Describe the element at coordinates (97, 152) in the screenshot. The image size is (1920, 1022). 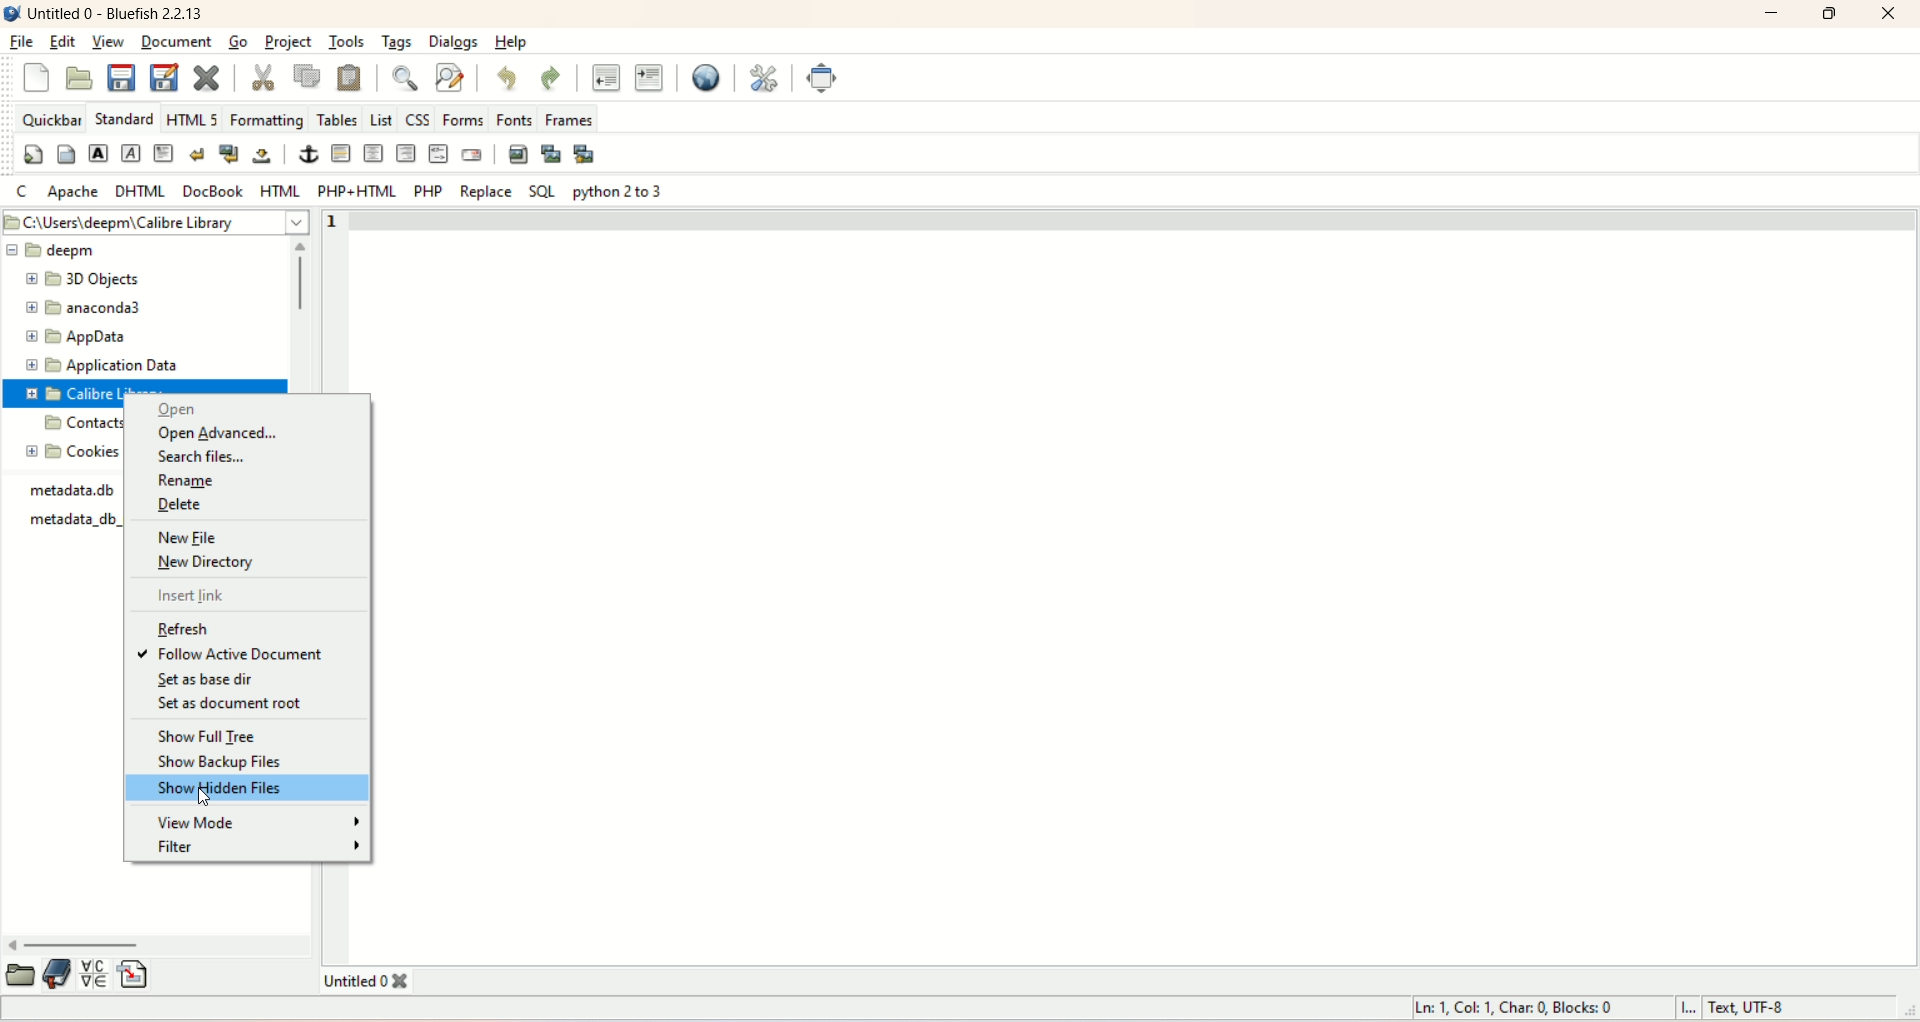
I see `strong` at that location.